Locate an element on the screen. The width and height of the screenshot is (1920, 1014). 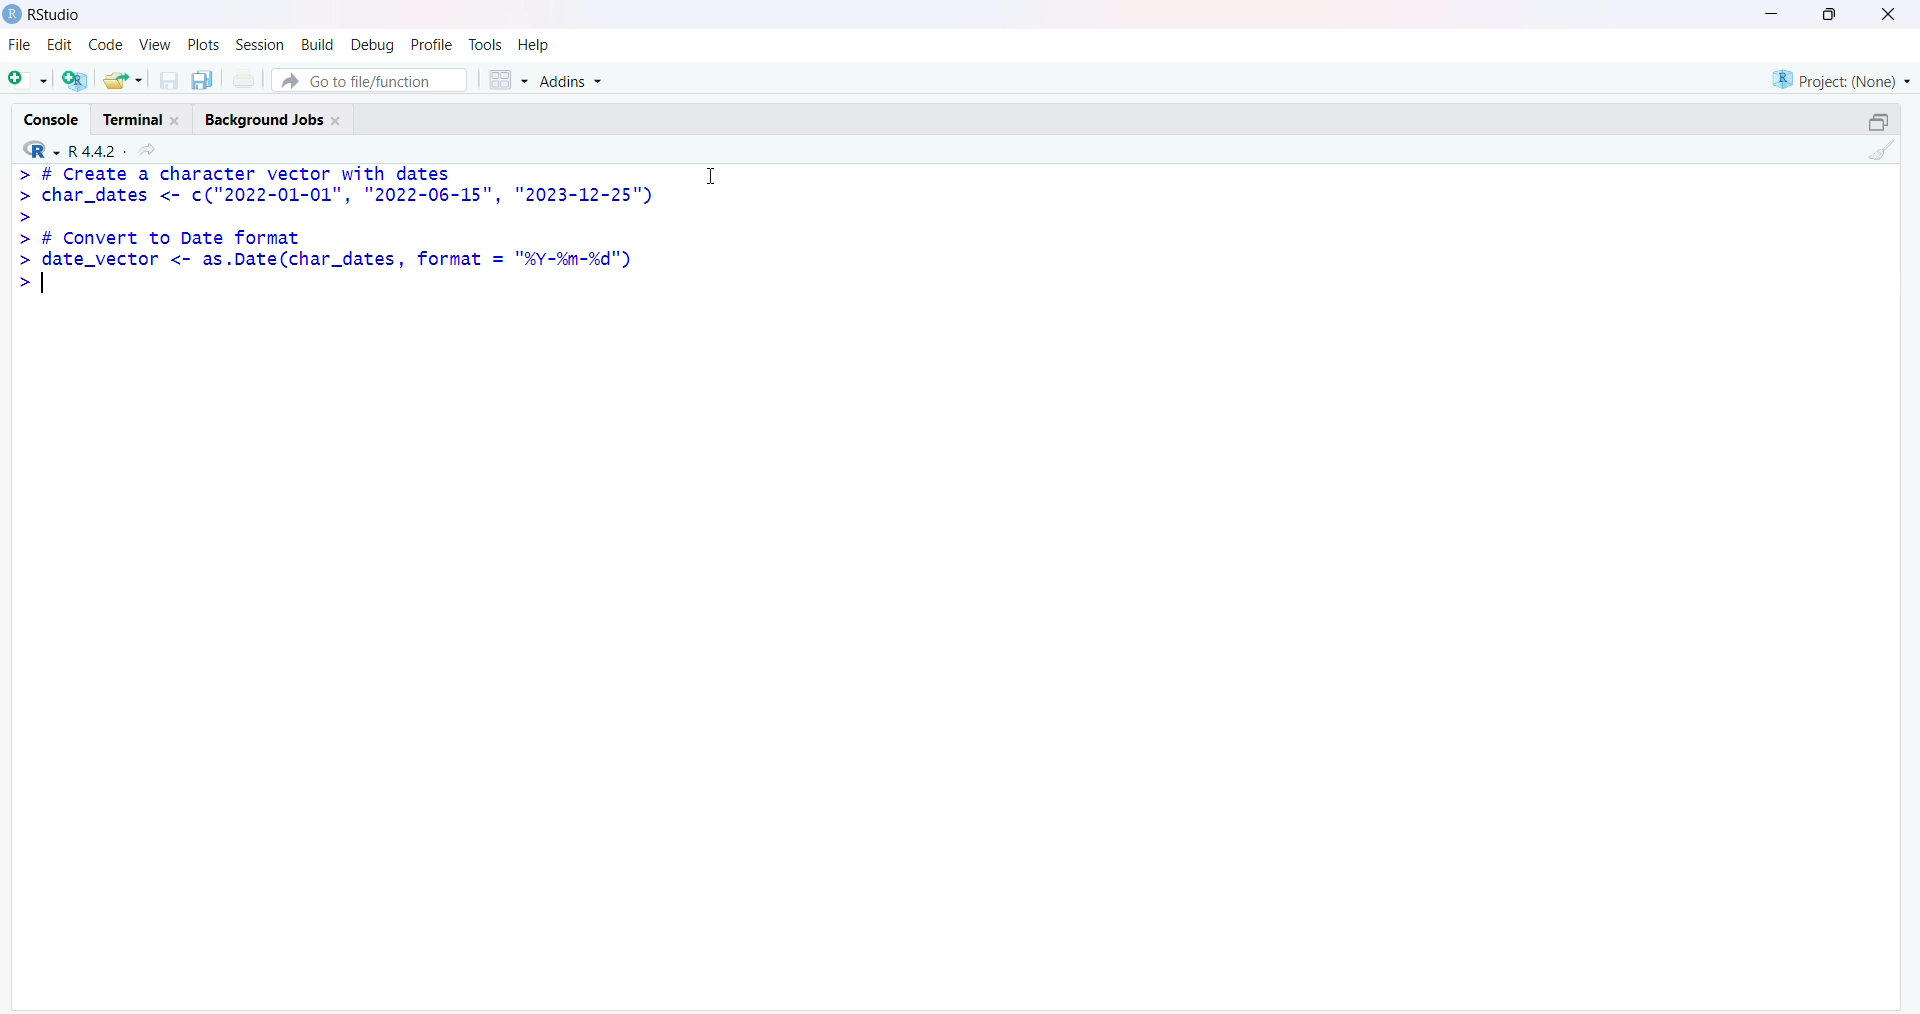
Workspace panes is located at coordinates (508, 77).